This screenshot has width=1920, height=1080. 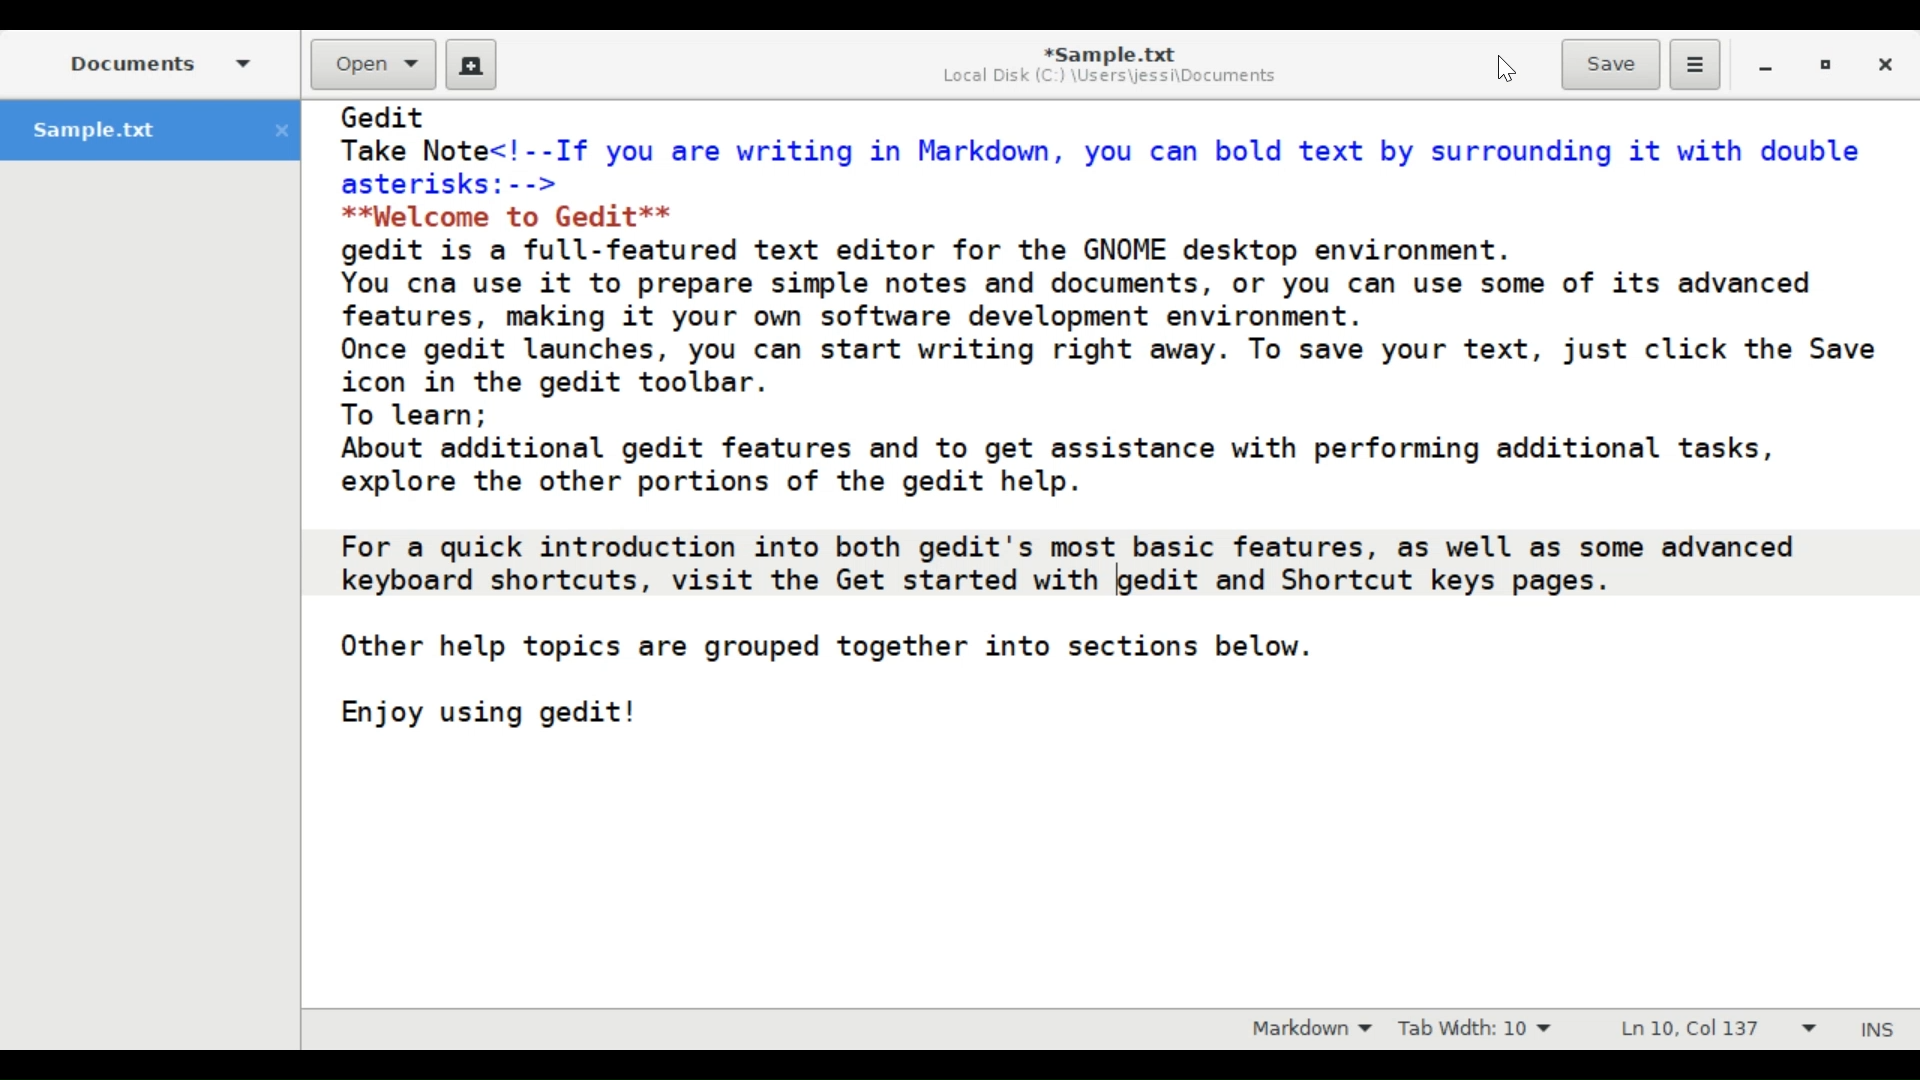 What do you see at coordinates (1477, 1030) in the screenshot?
I see `Tab Width: 10` at bounding box center [1477, 1030].